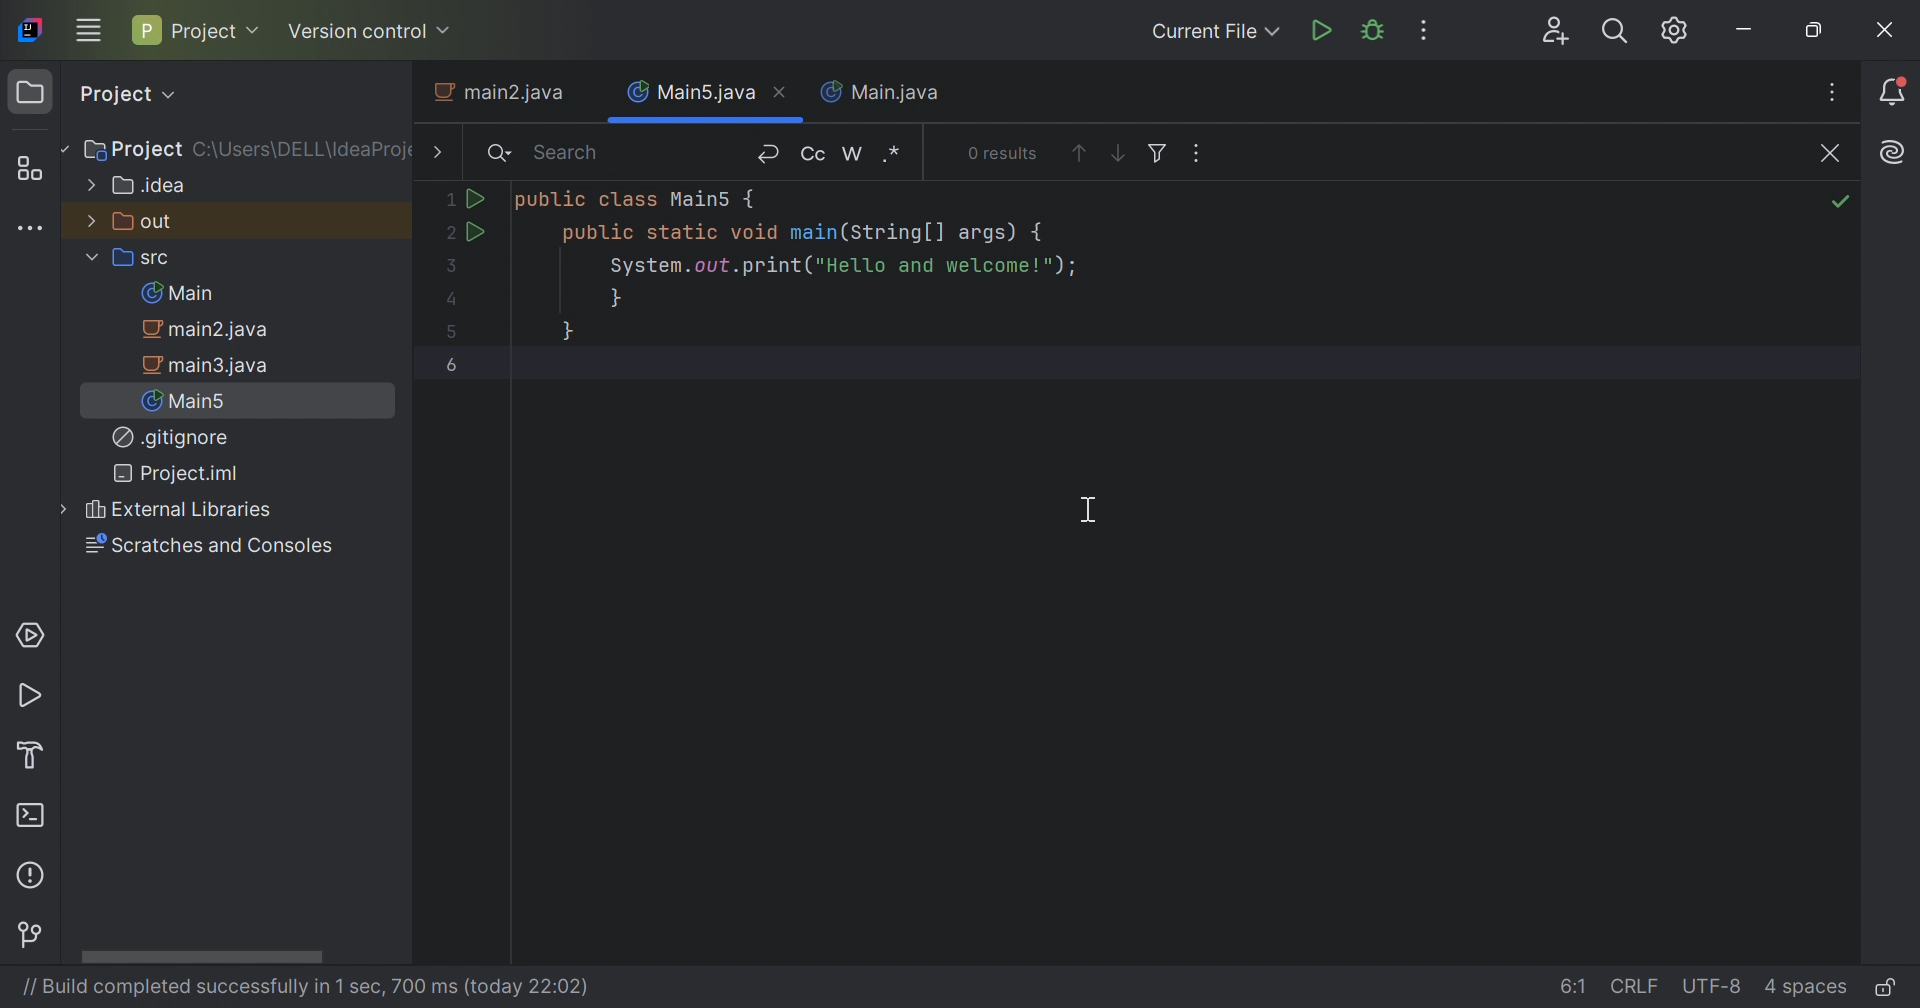 This screenshot has height=1008, width=1920. Describe the element at coordinates (214, 330) in the screenshot. I see `main2.java` at that location.